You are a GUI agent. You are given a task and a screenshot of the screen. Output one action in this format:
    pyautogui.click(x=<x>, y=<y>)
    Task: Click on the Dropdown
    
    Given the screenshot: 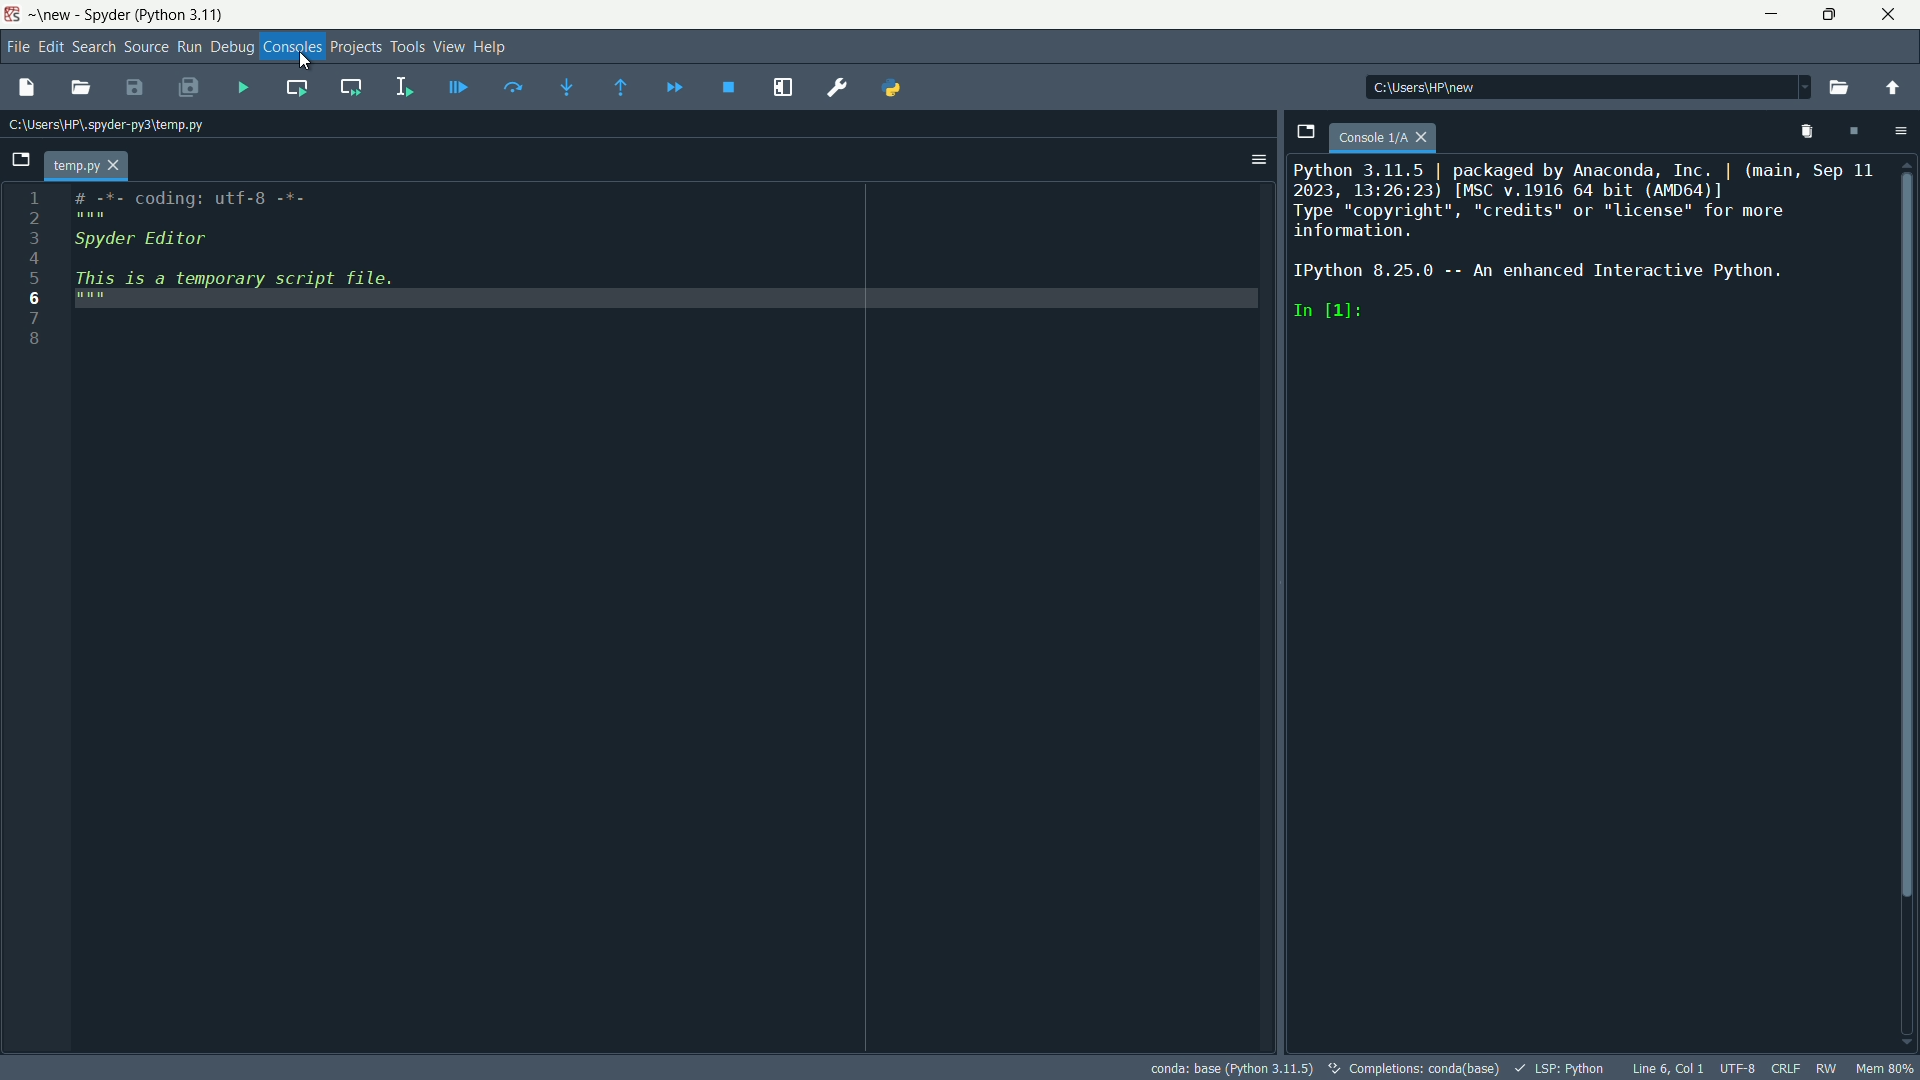 What is the action you would take?
    pyautogui.click(x=1801, y=87)
    